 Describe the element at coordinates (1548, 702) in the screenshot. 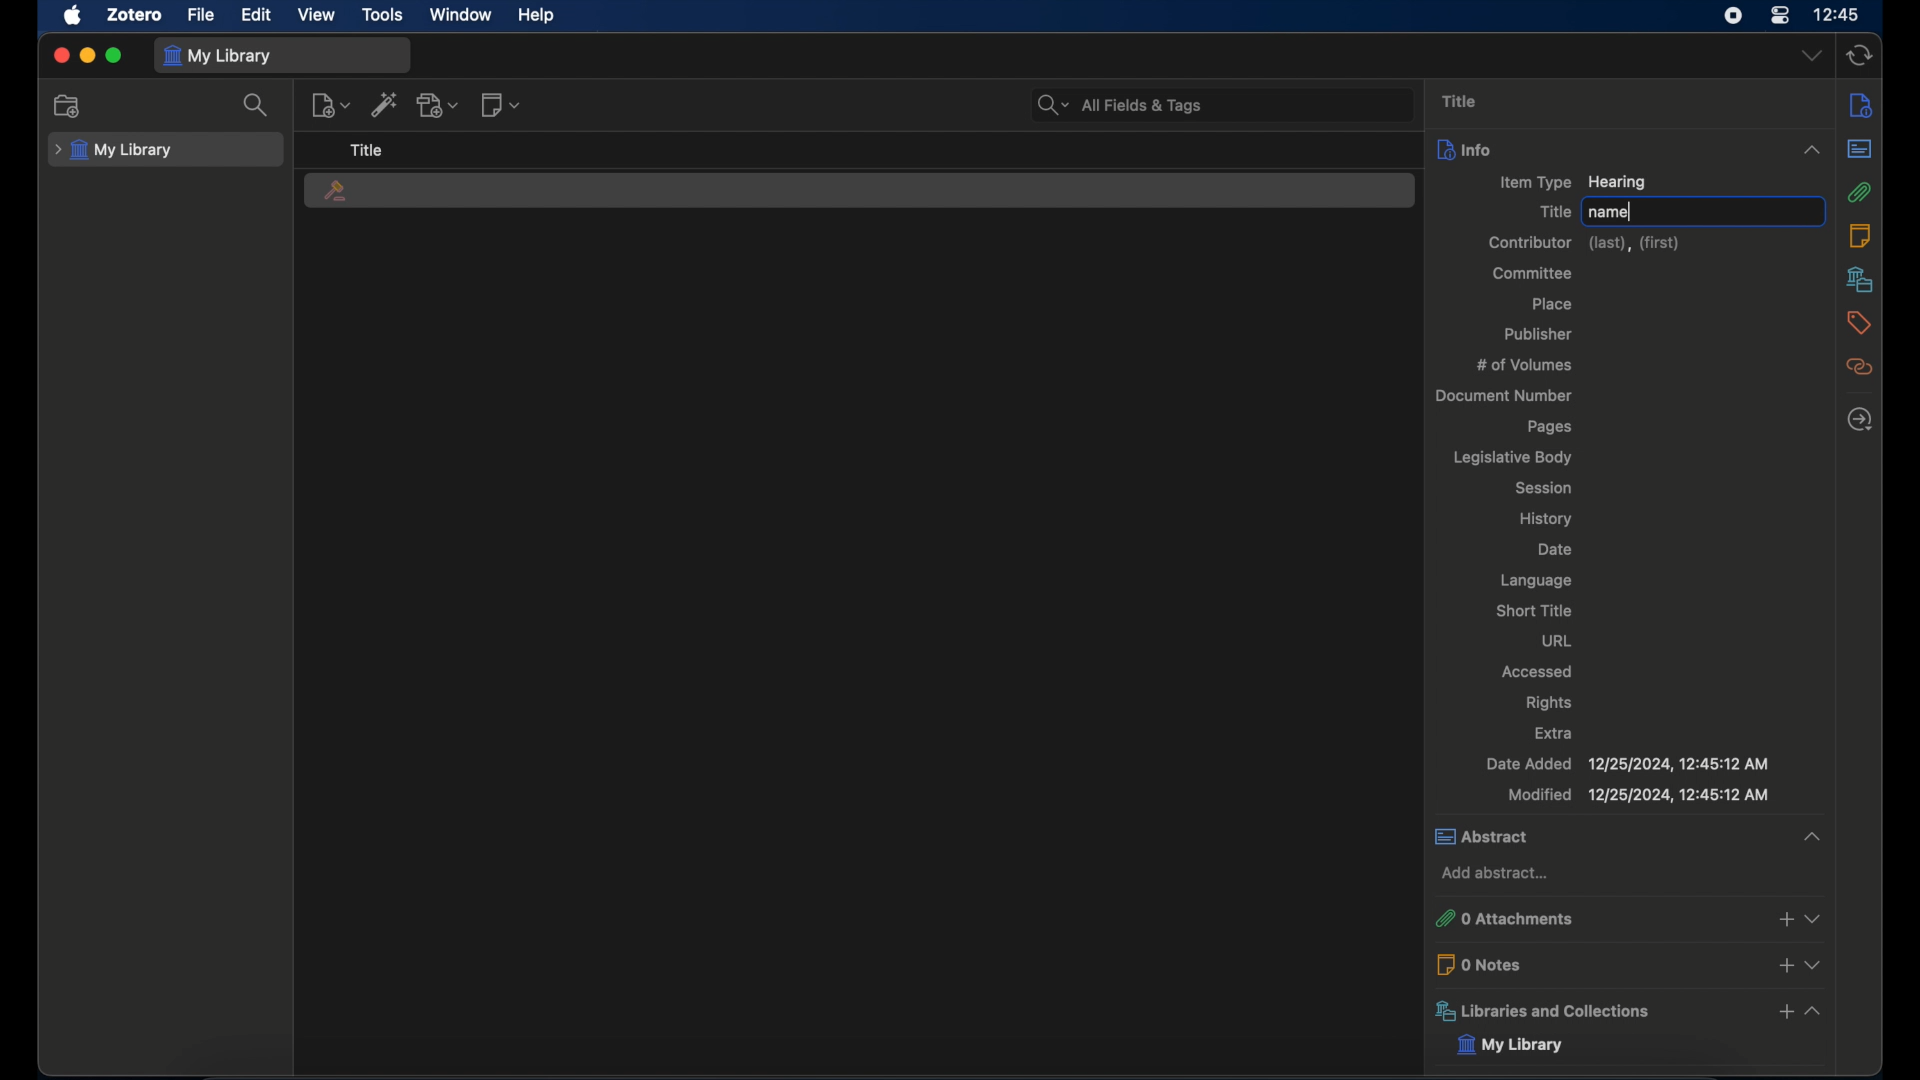

I see `rights` at that location.